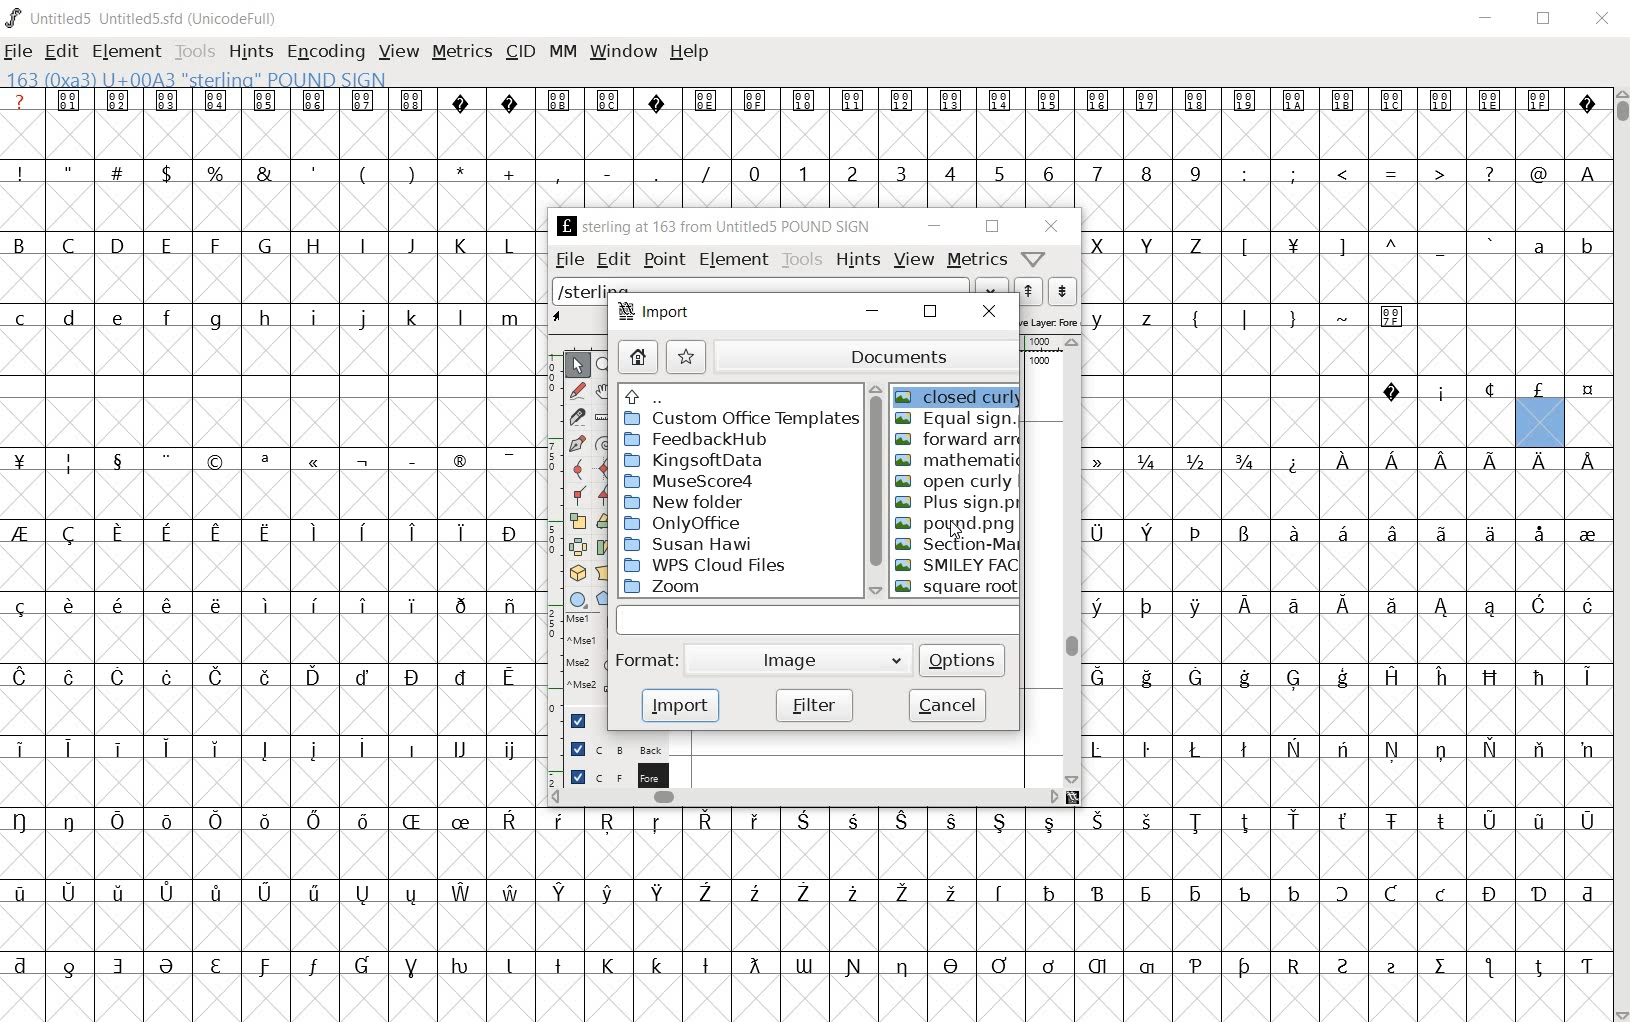 The image size is (1630, 1022). Describe the element at coordinates (803, 894) in the screenshot. I see `Symbol` at that location.